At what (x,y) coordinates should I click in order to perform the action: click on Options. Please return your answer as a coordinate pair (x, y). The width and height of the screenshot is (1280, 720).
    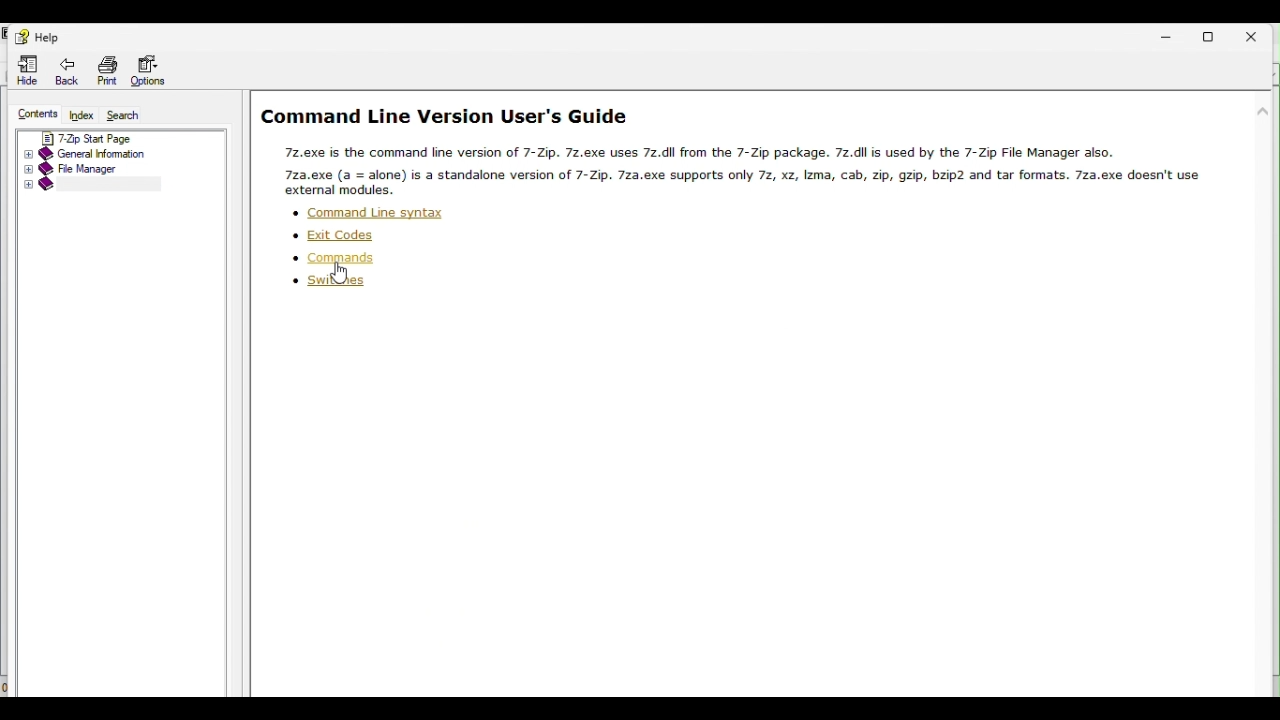
    Looking at the image, I should click on (155, 71).